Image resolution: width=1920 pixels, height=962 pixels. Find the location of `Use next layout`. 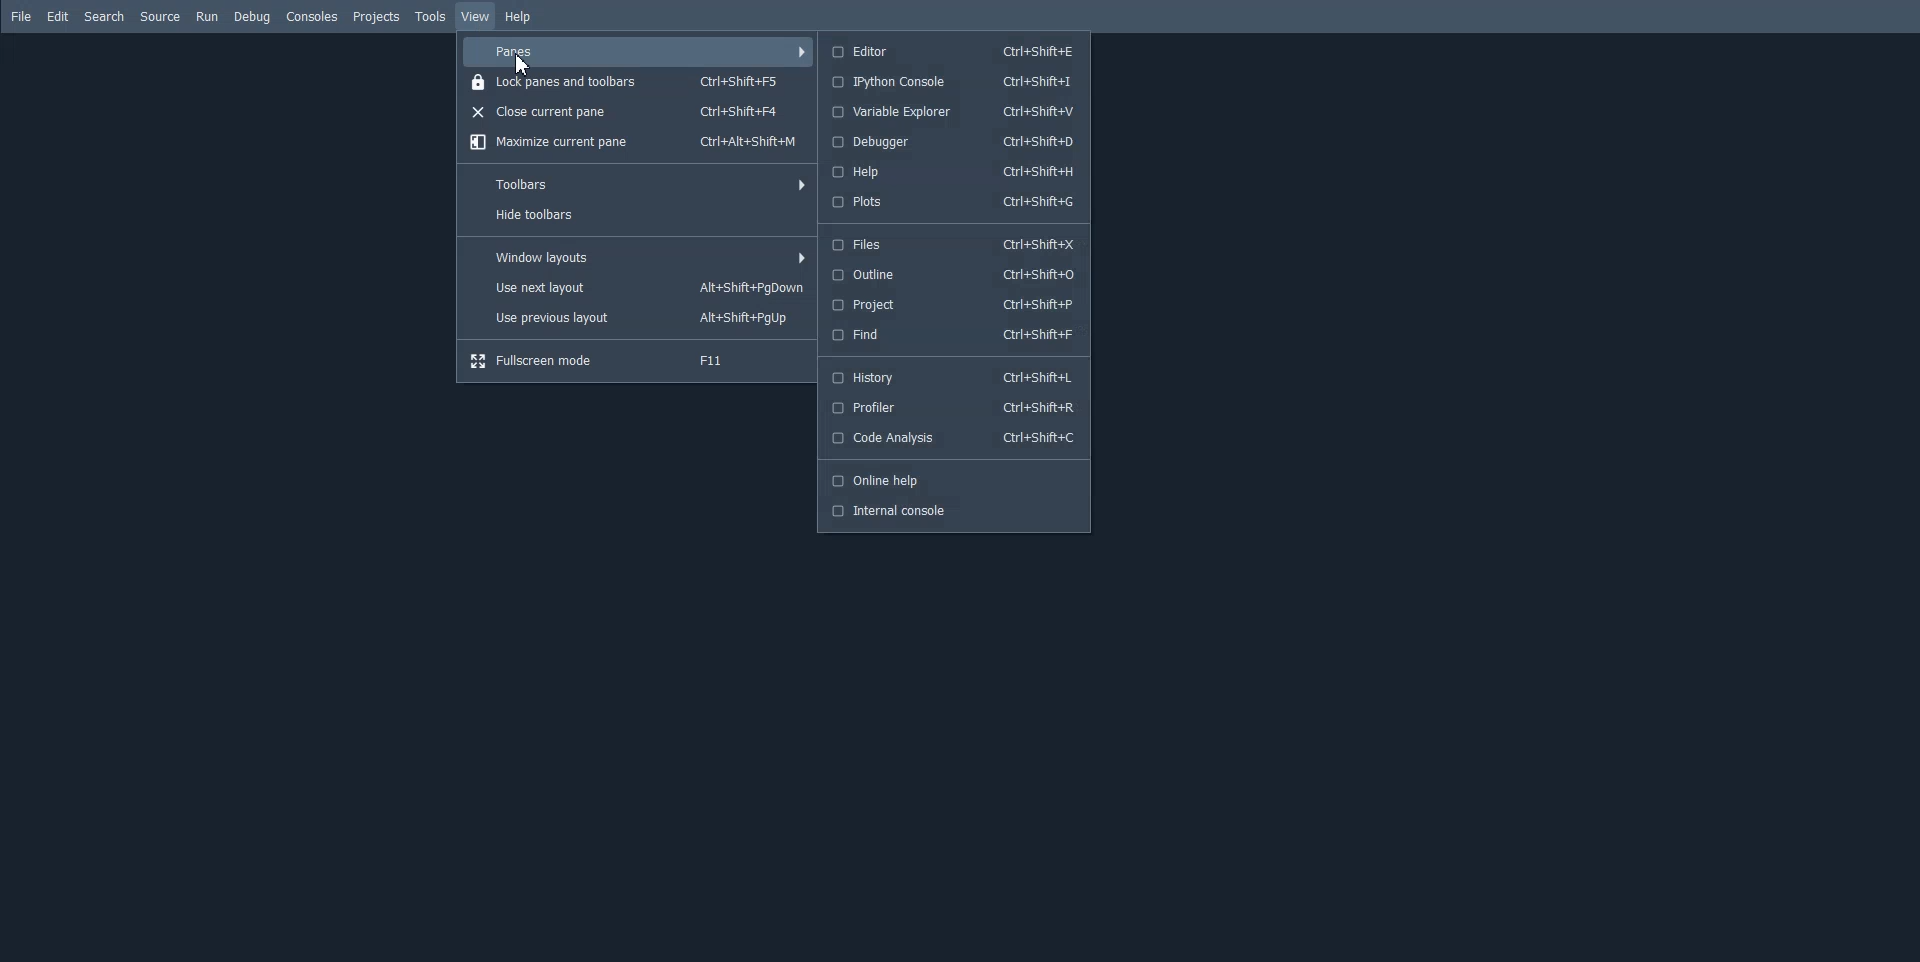

Use next layout is located at coordinates (637, 288).